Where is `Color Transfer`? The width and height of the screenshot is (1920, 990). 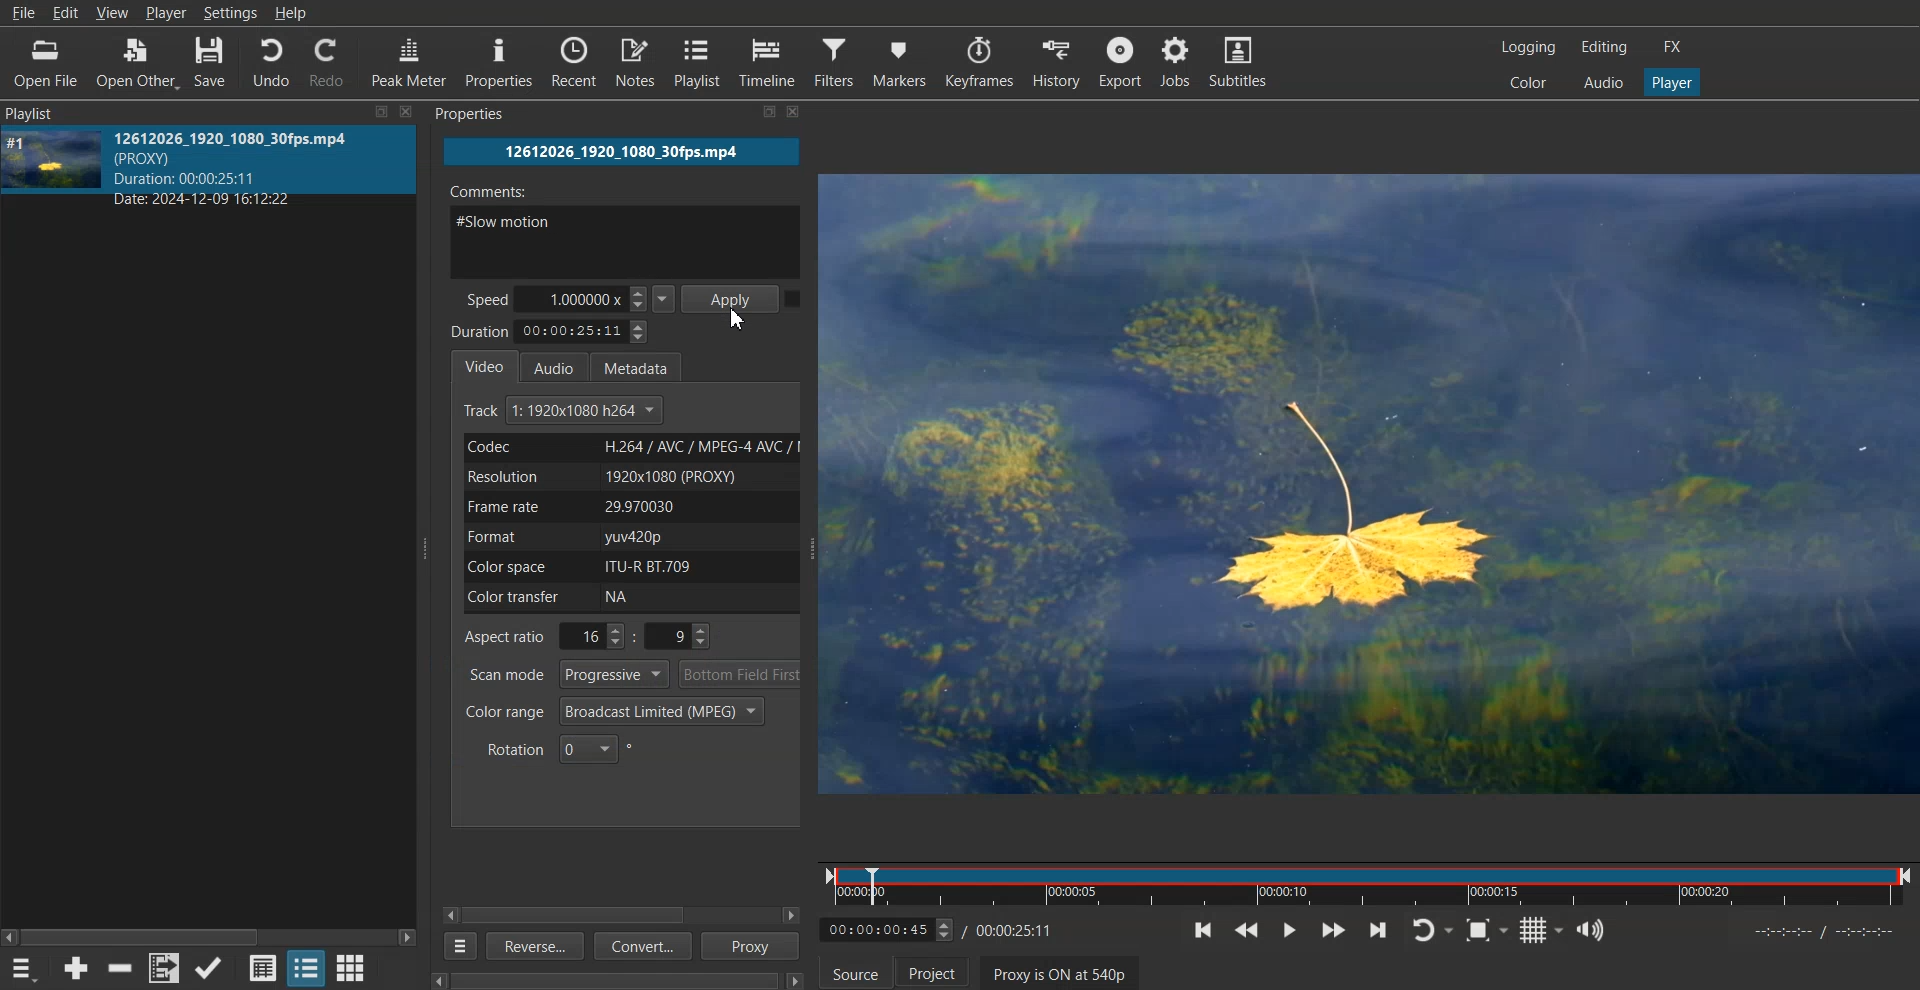 Color Transfer is located at coordinates (634, 598).